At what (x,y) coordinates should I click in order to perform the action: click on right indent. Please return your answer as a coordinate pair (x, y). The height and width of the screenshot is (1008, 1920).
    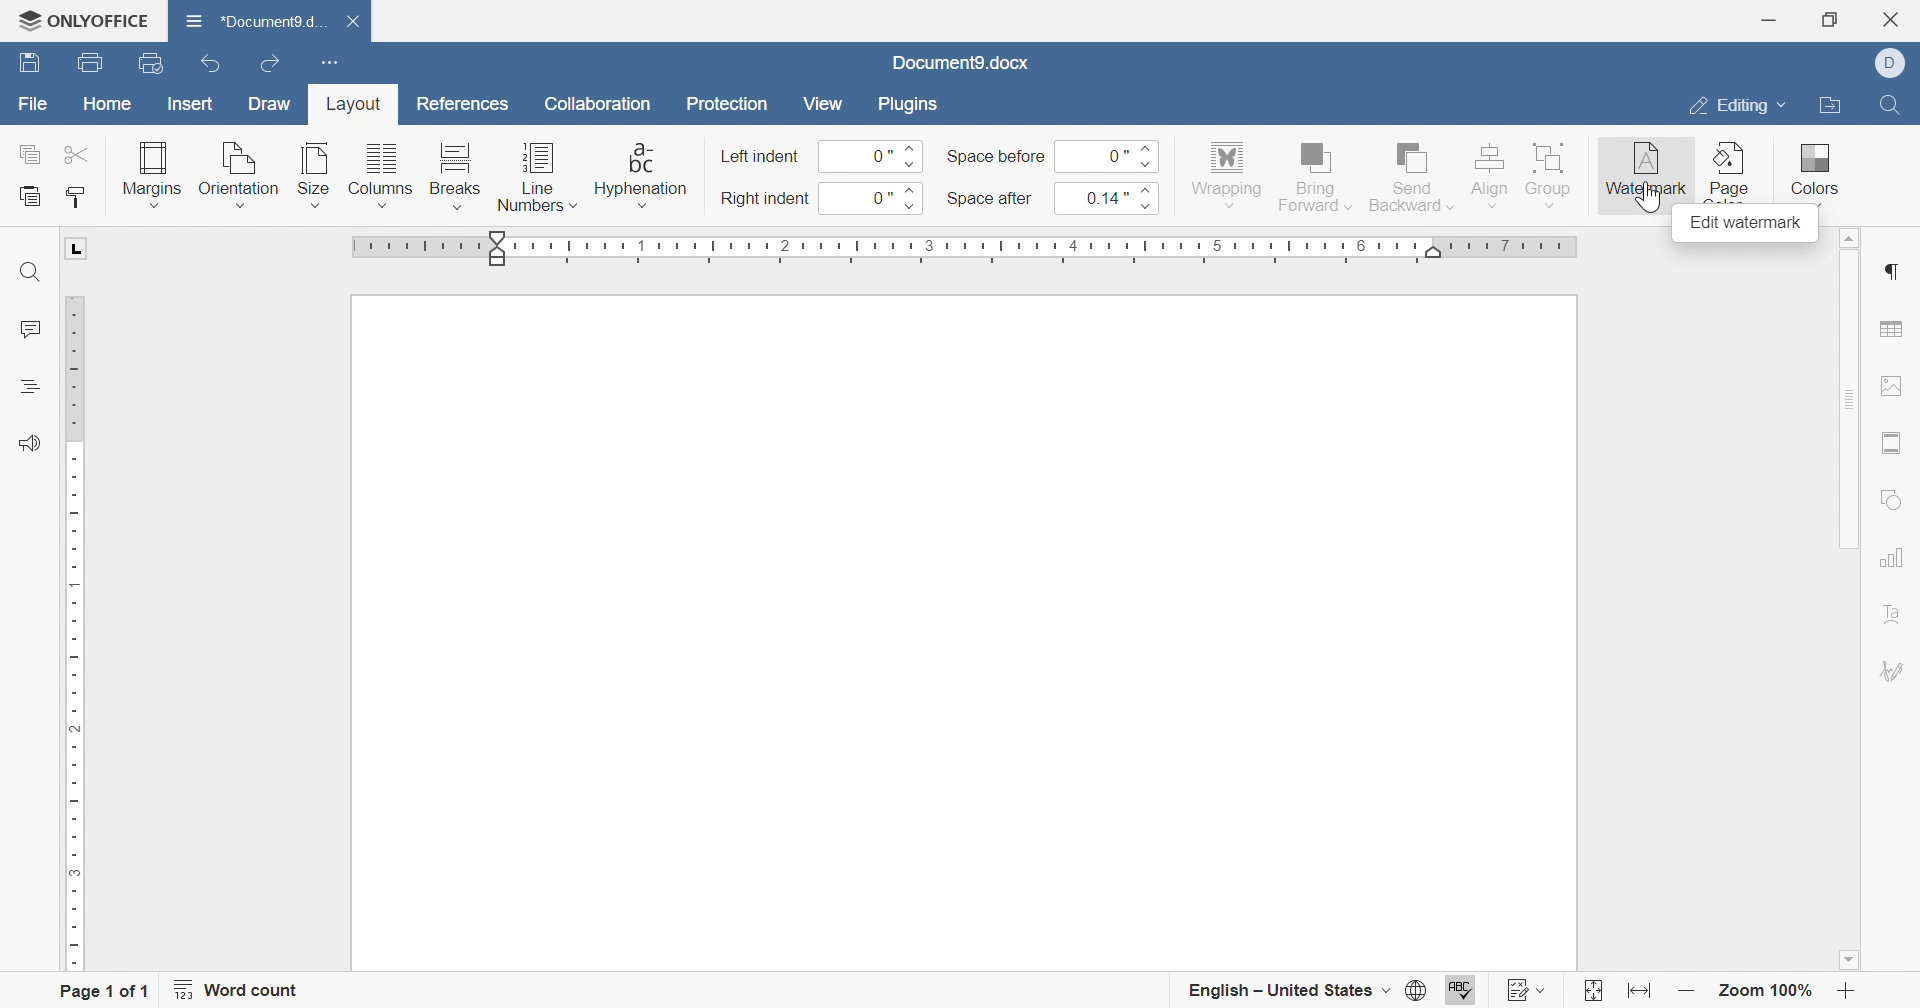
    Looking at the image, I should click on (765, 200).